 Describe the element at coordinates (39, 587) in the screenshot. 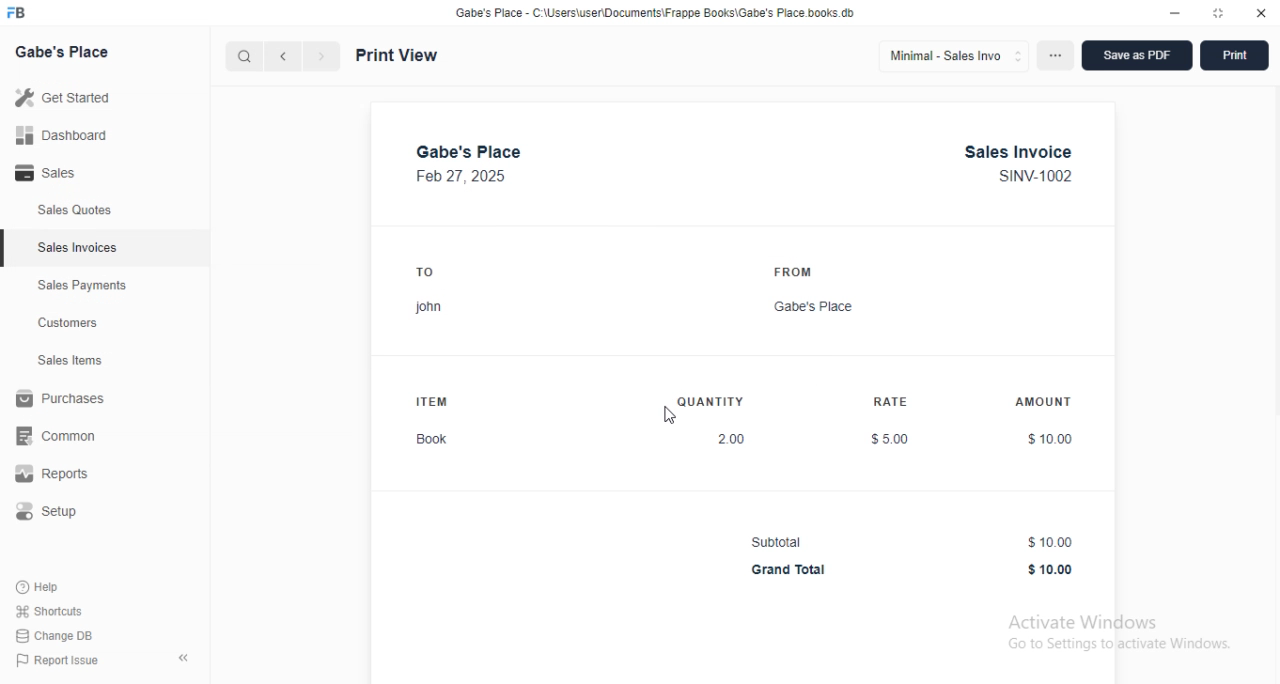

I see `help` at that location.